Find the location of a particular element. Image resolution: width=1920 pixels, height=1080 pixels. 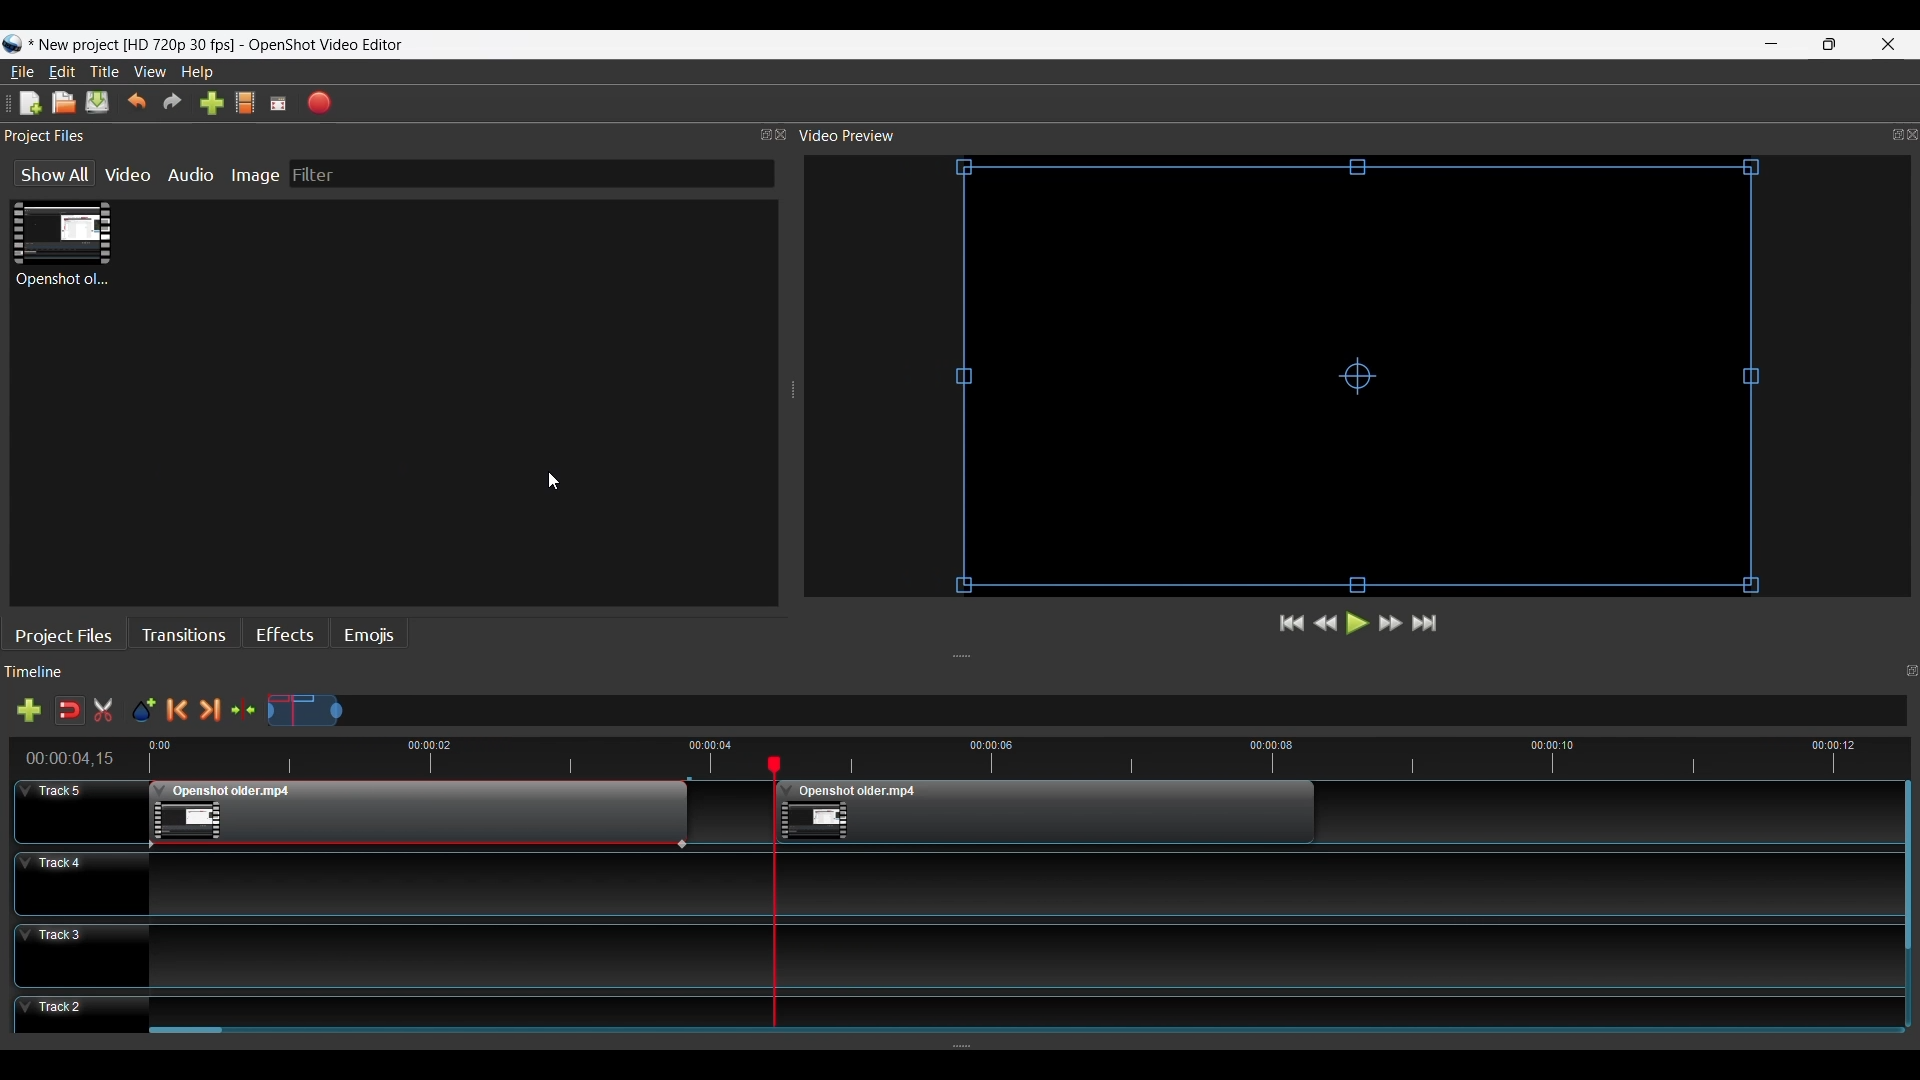

Jump to Forward is located at coordinates (1292, 625).